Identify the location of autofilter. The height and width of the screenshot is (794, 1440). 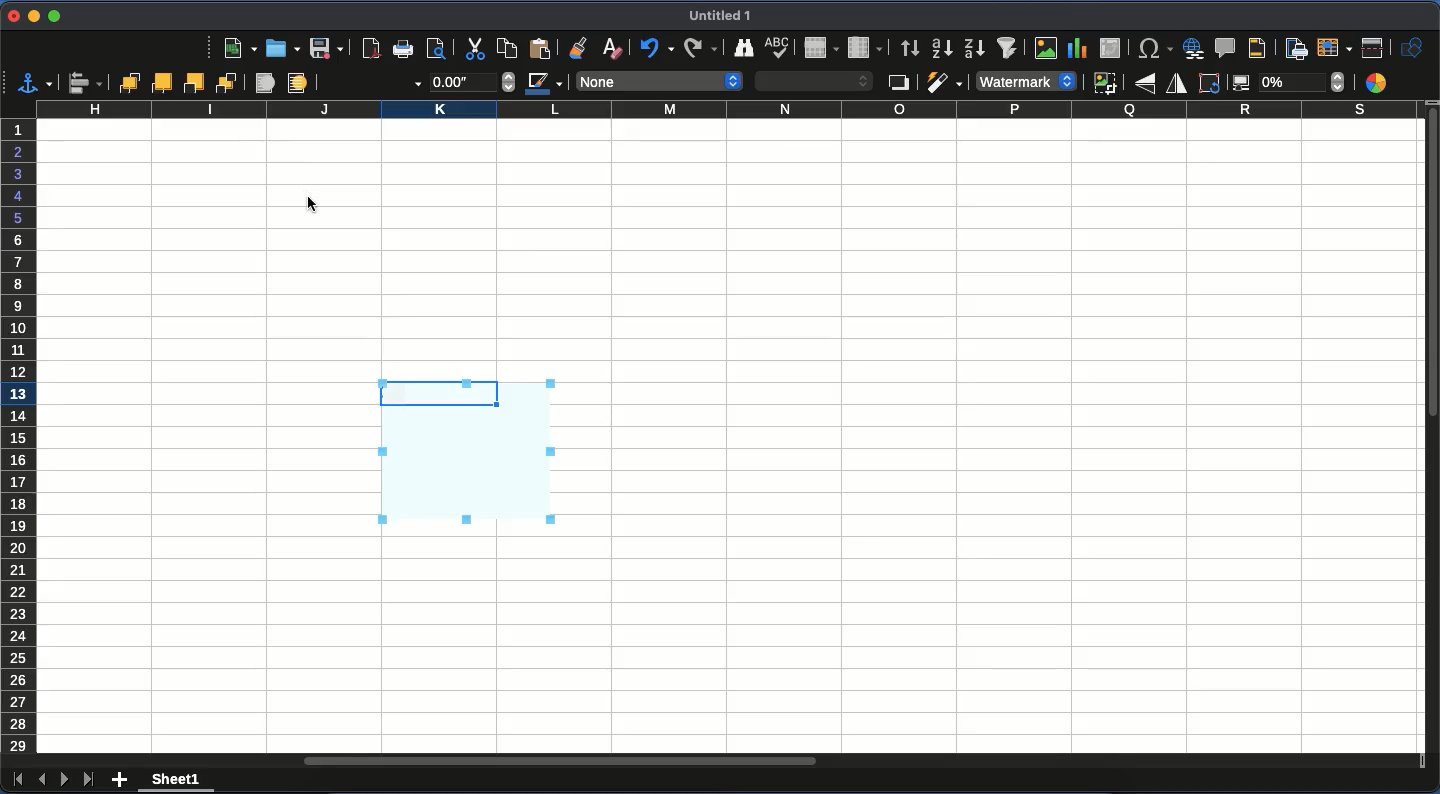
(1011, 48).